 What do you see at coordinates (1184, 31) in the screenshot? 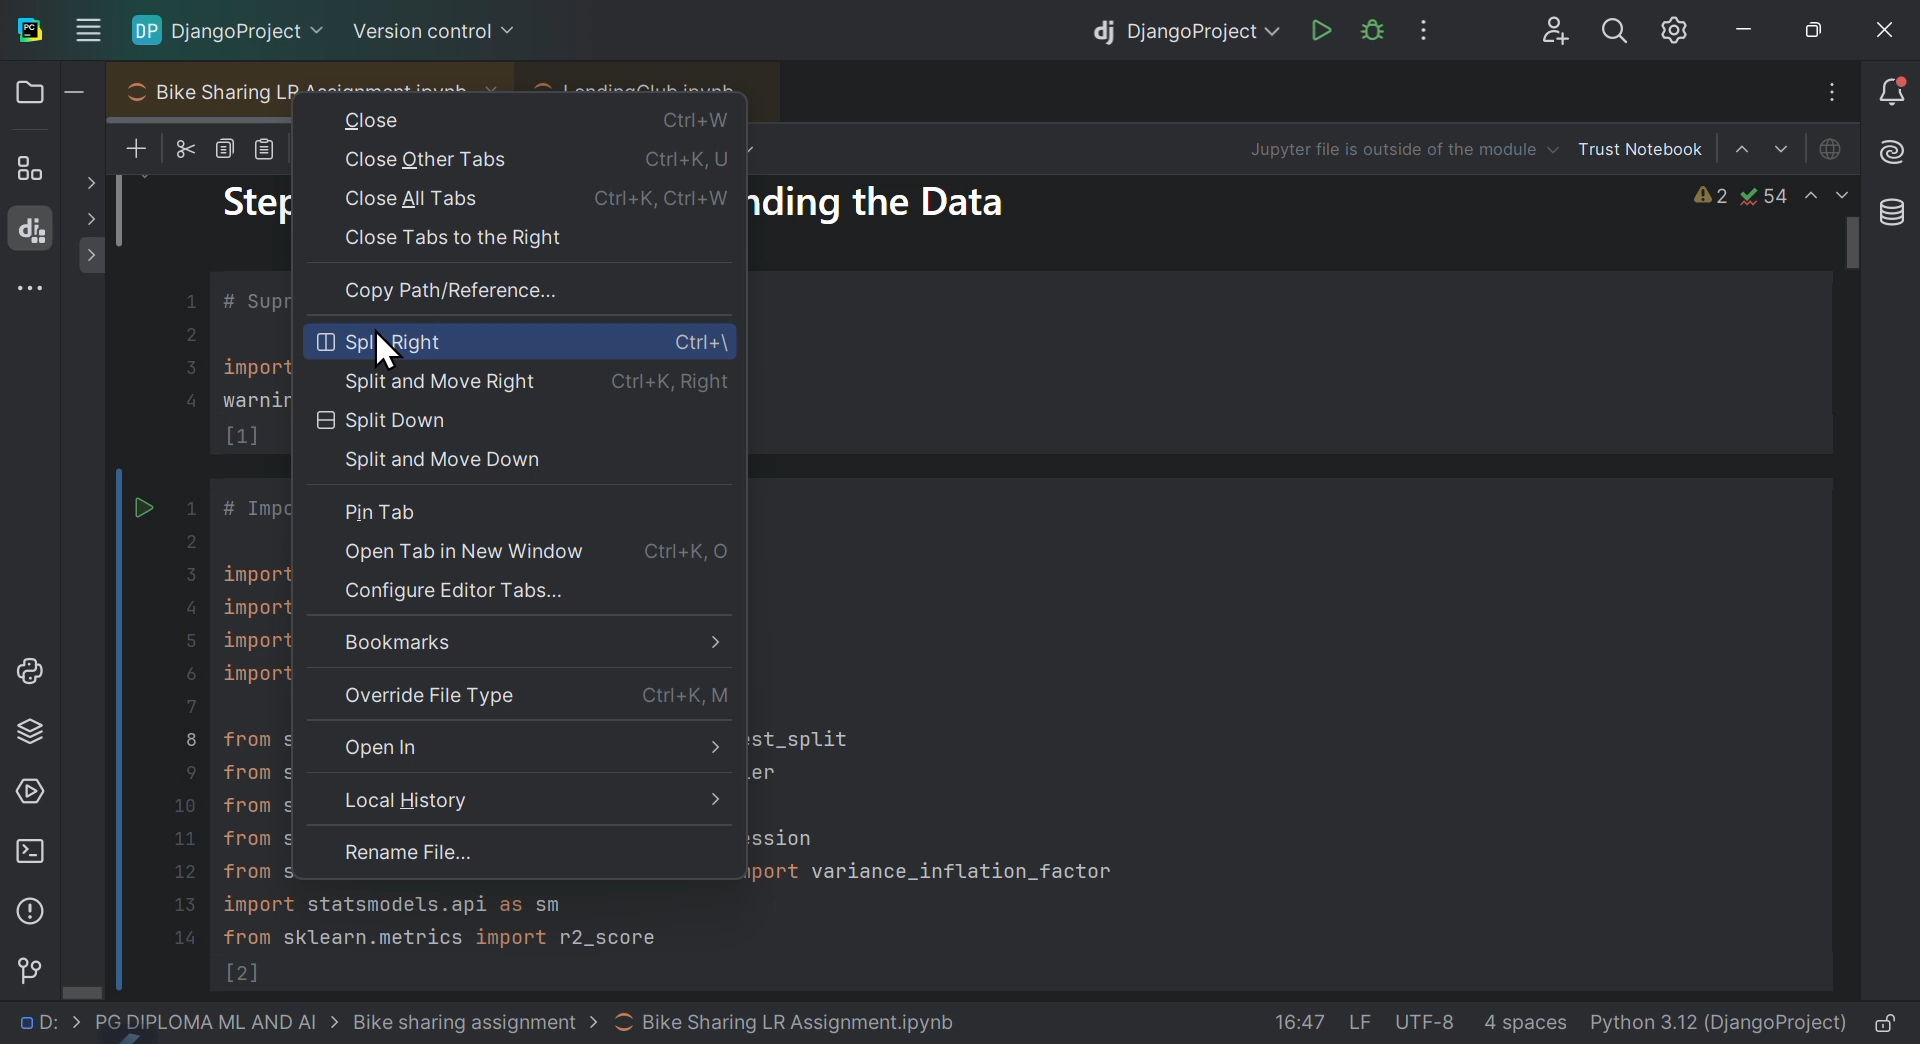
I see `Django project` at bounding box center [1184, 31].